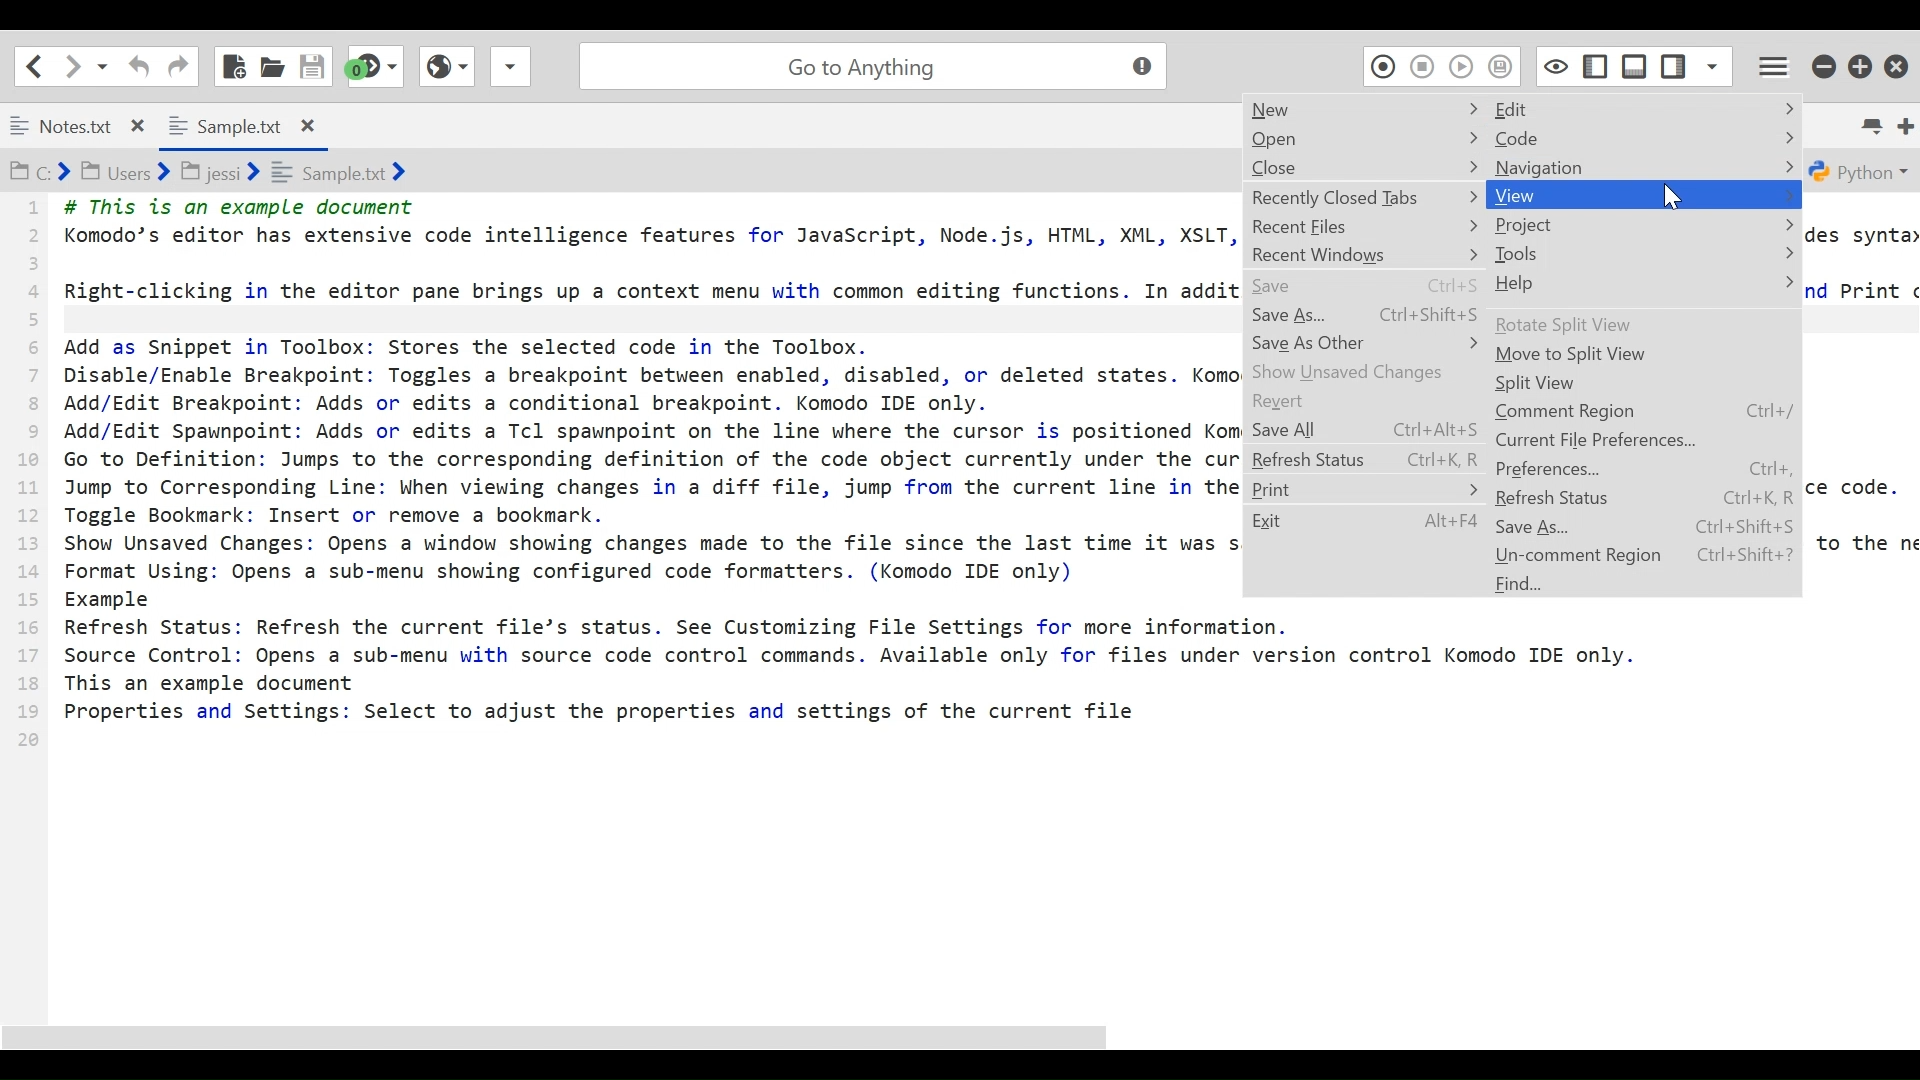 The height and width of the screenshot is (1080, 1920). Describe the element at coordinates (1369, 312) in the screenshot. I see `Save As... Ctrl+Shift+S` at that location.